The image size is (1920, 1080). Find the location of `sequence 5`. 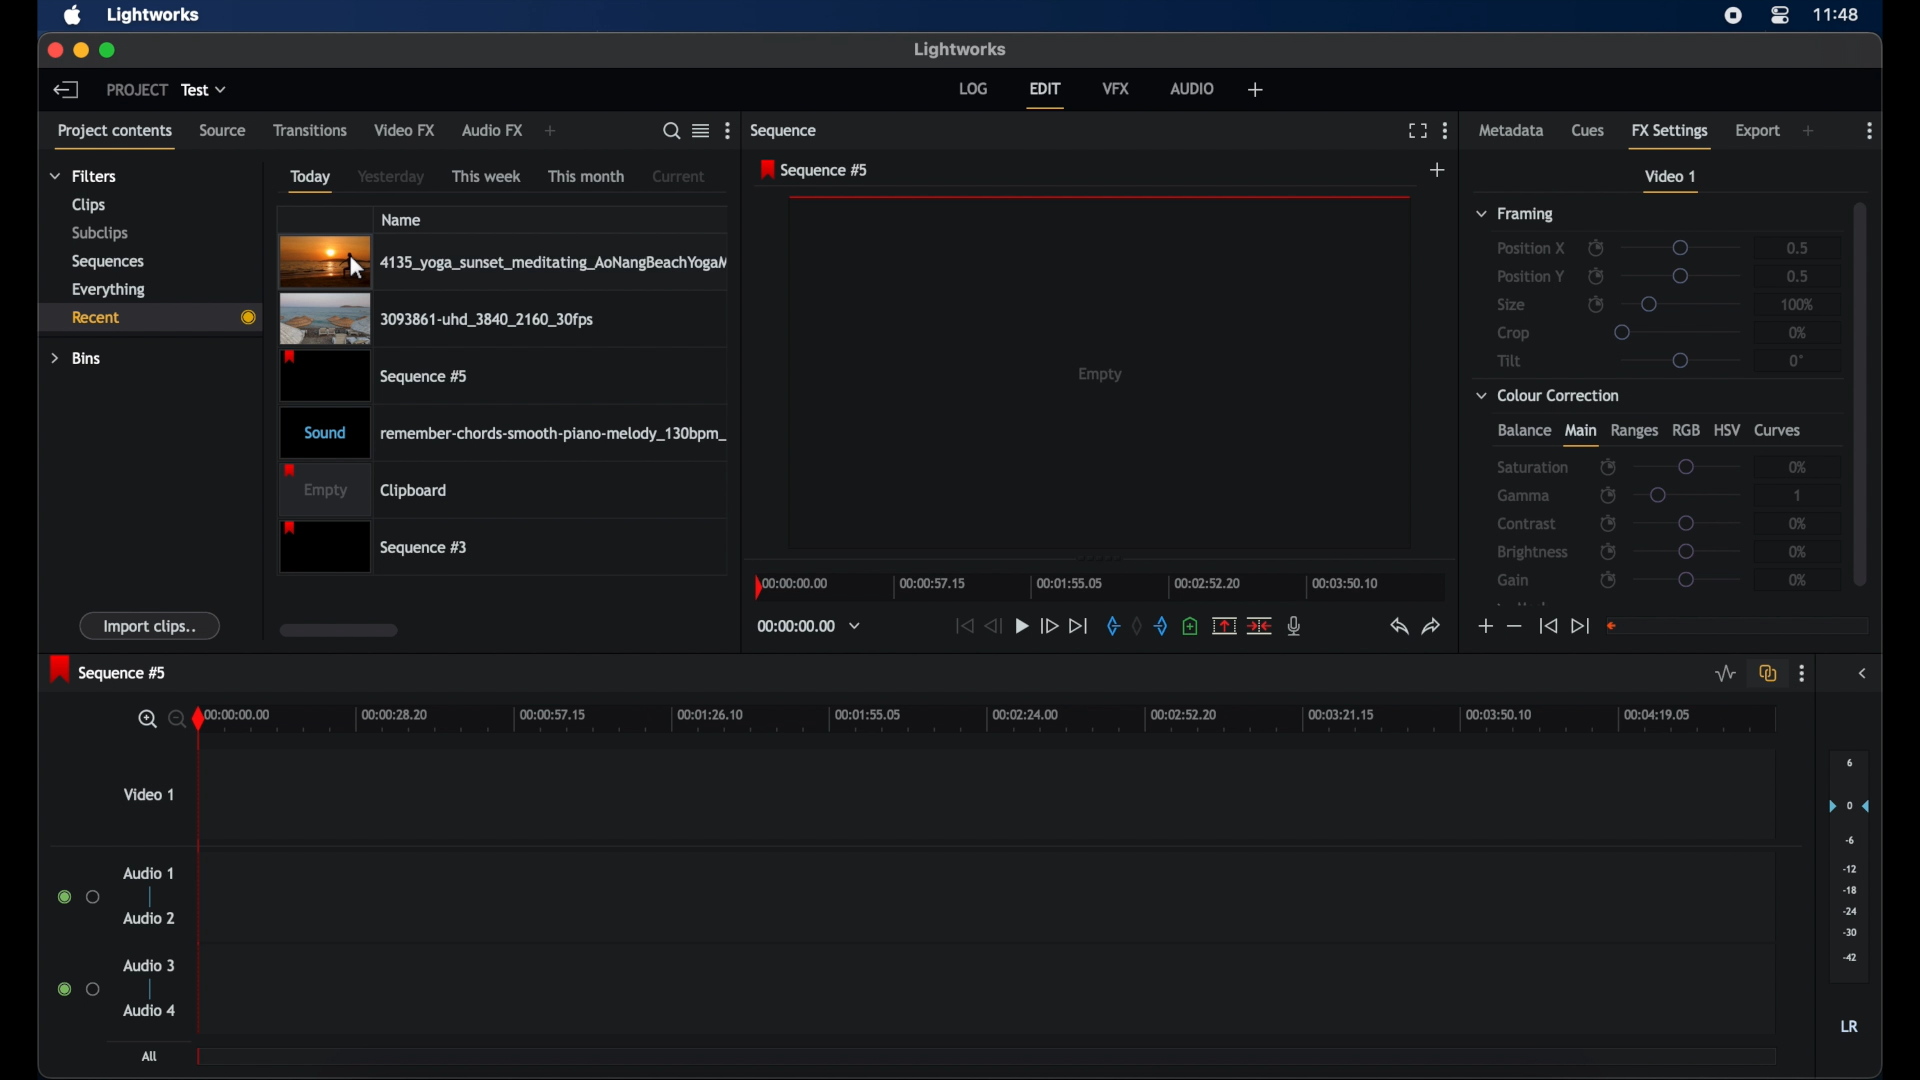

sequence 5 is located at coordinates (815, 171).